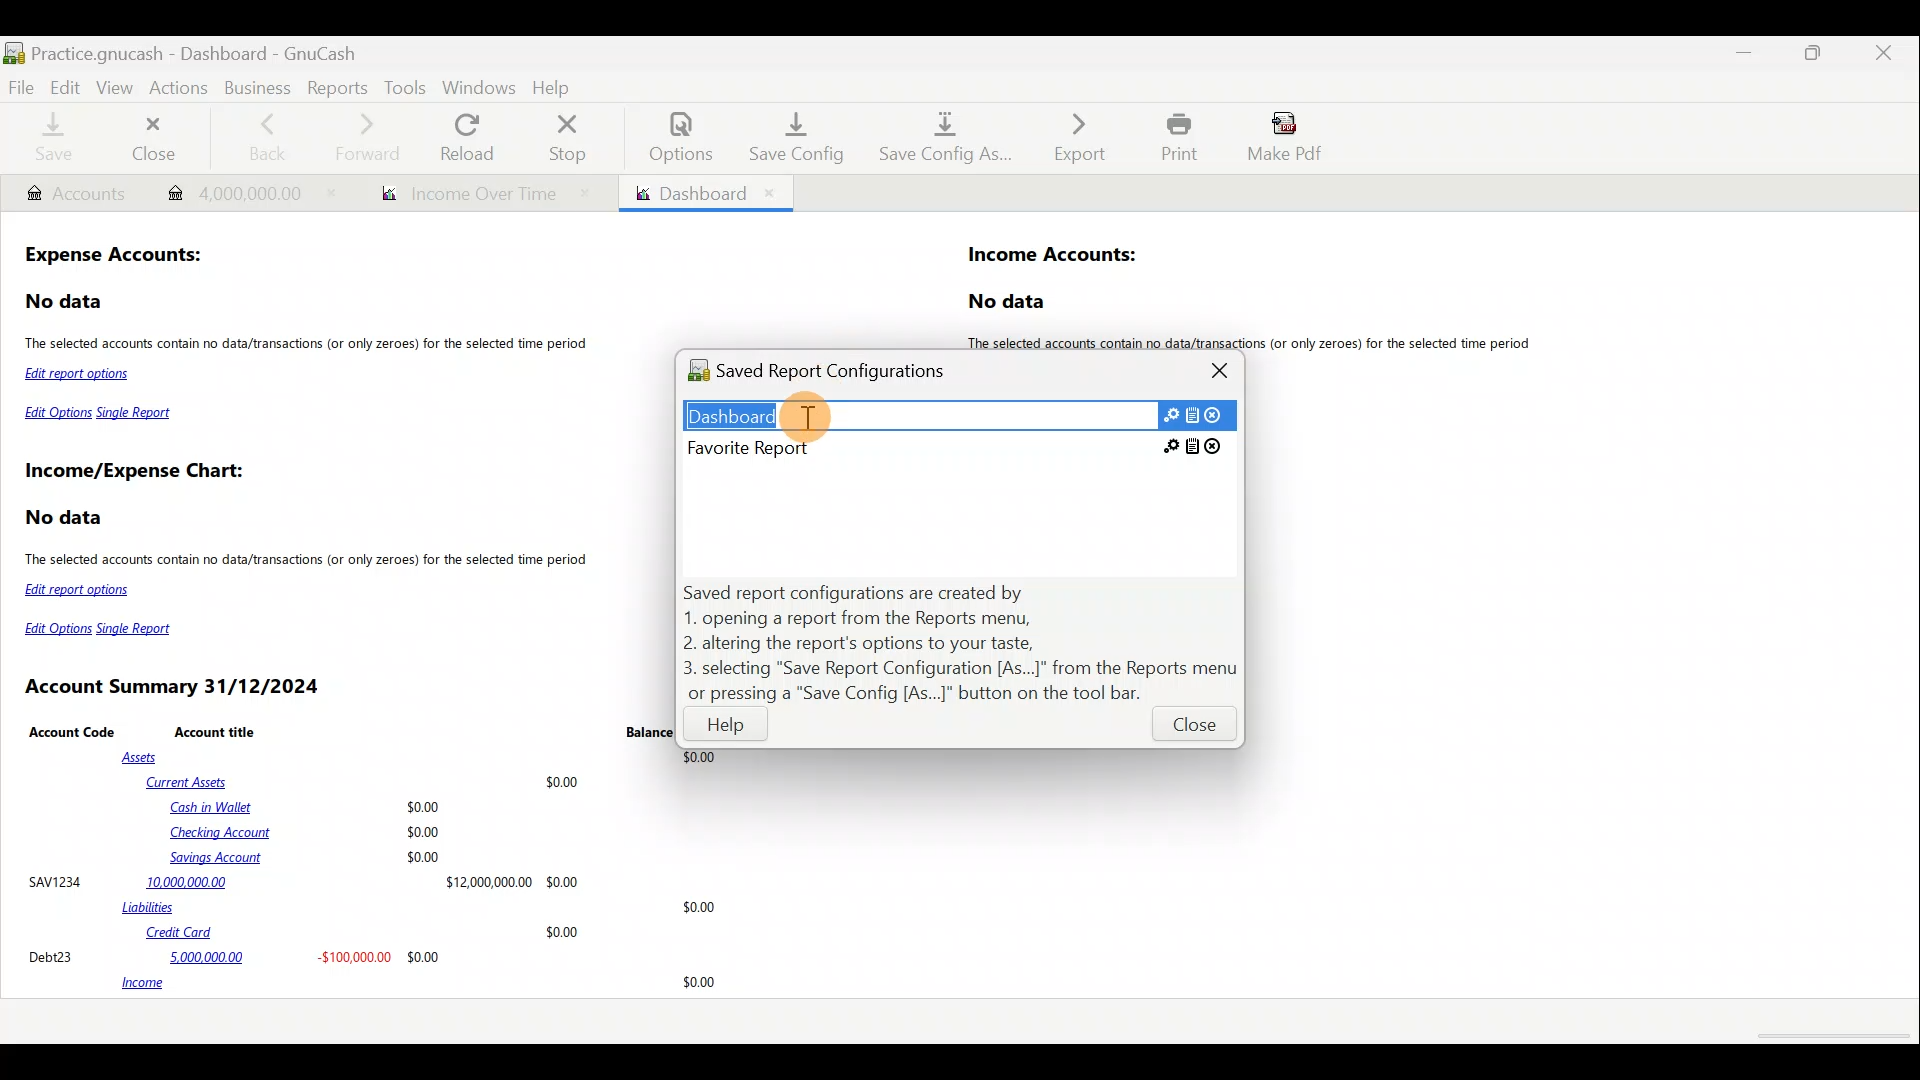 Image resolution: width=1920 pixels, height=1080 pixels. What do you see at coordinates (335, 86) in the screenshot?
I see `Reports` at bounding box center [335, 86].